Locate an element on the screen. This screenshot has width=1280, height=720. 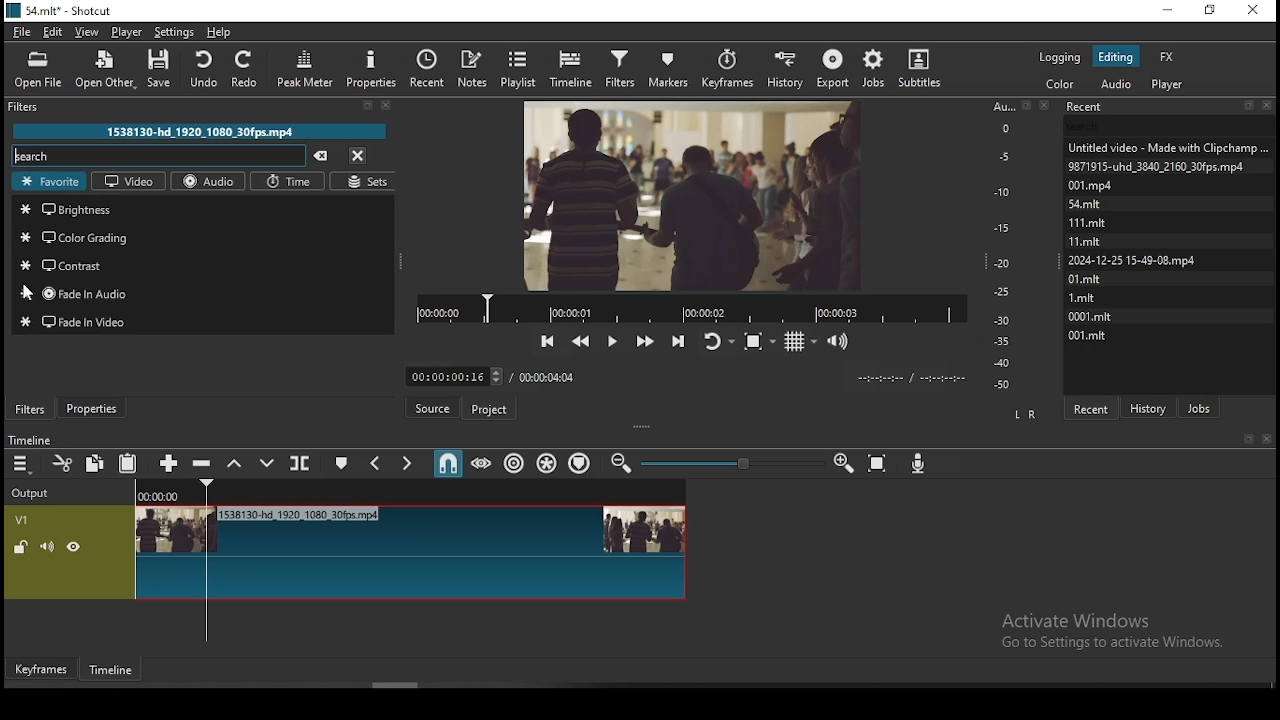
scroll bar is located at coordinates (398, 685).